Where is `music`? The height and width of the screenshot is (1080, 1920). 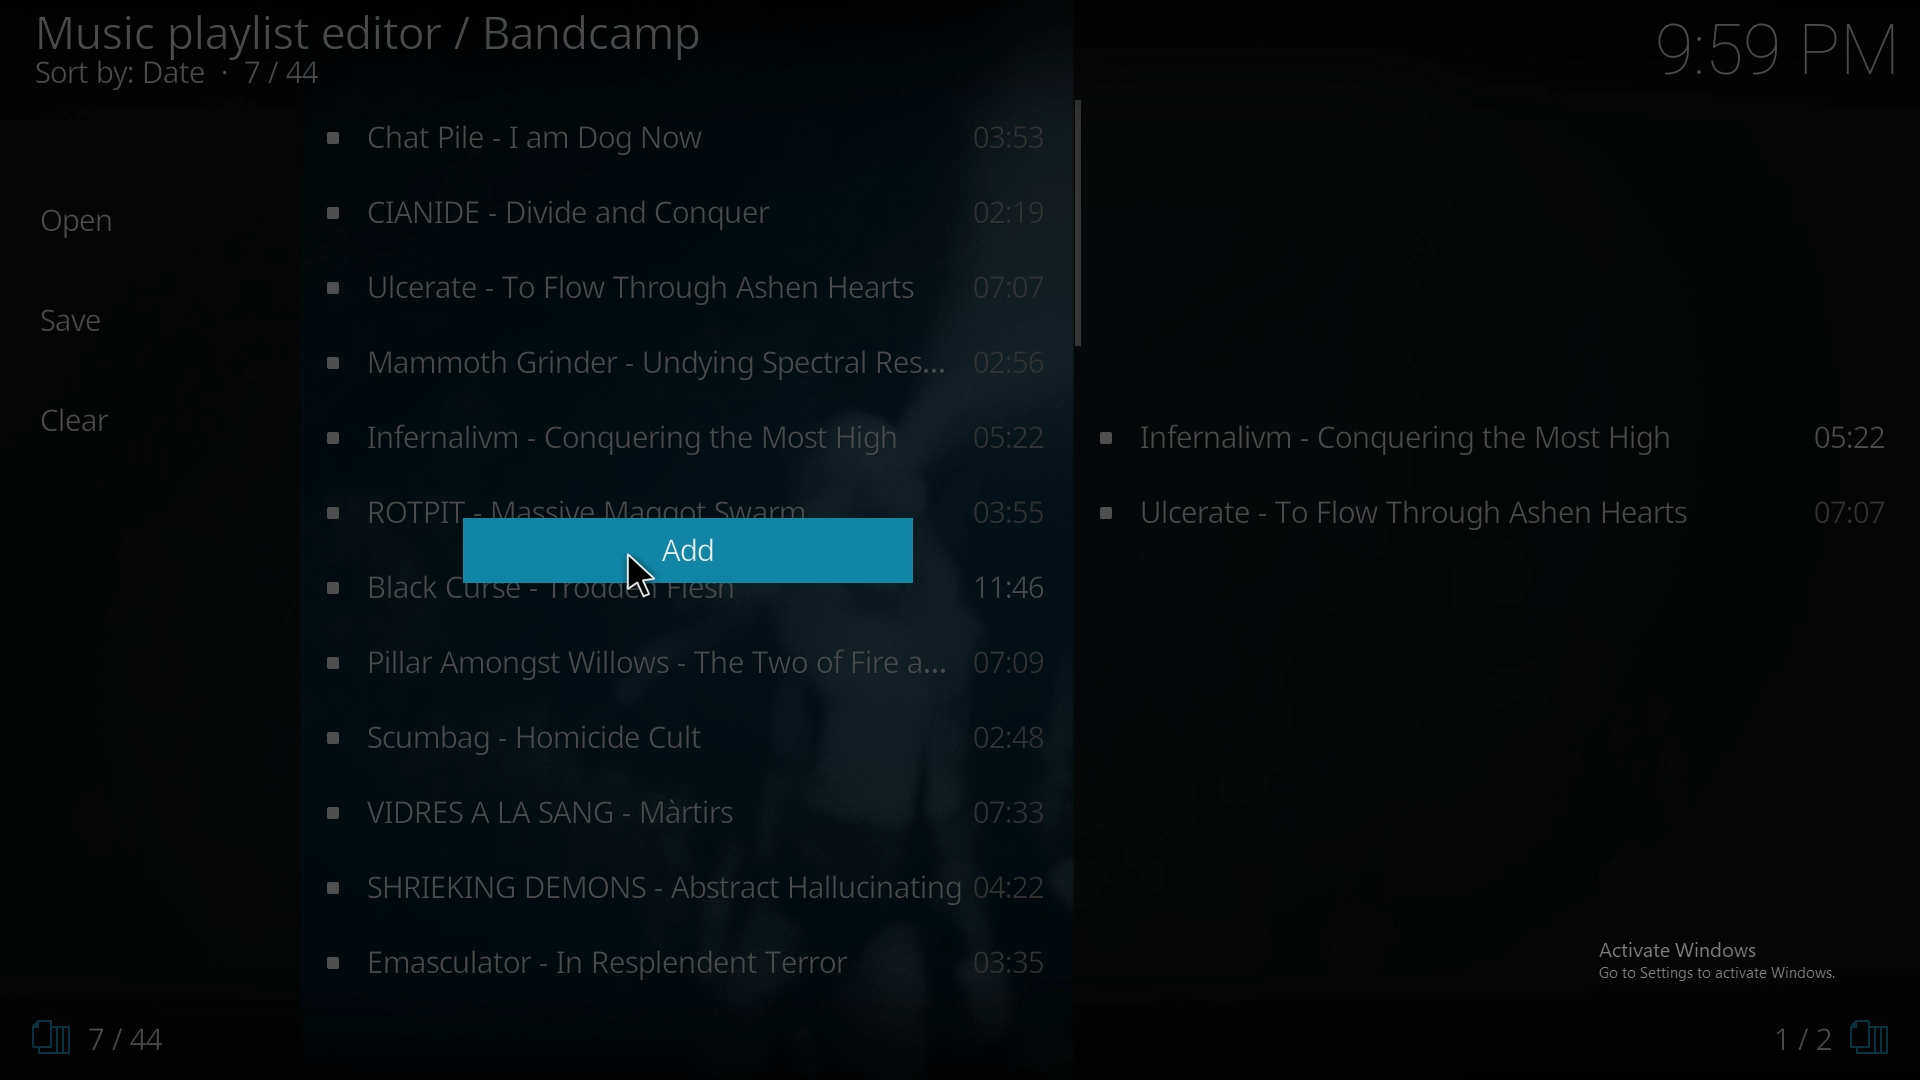
music is located at coordinates (691, 885).